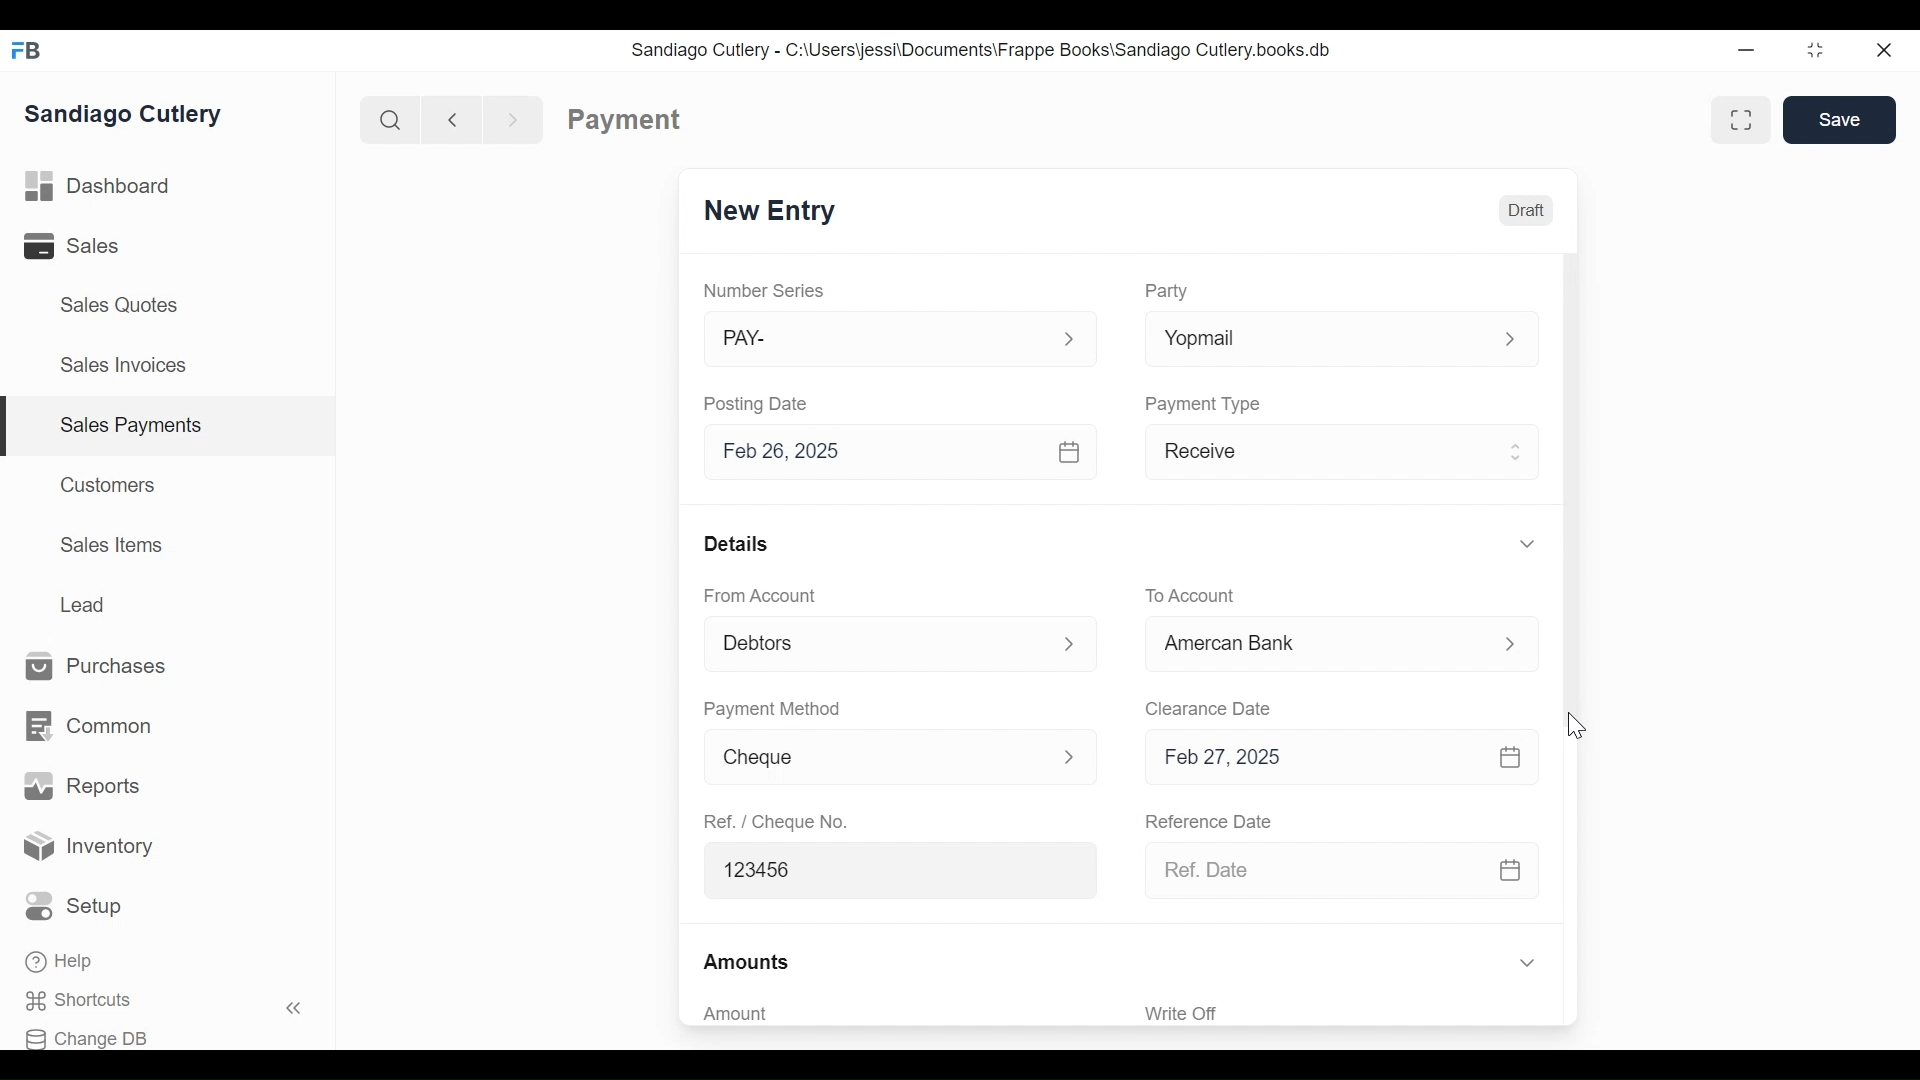 This screenshot has width=1920, height=1080. I want to click on Navigate Back, so click(448, 119).